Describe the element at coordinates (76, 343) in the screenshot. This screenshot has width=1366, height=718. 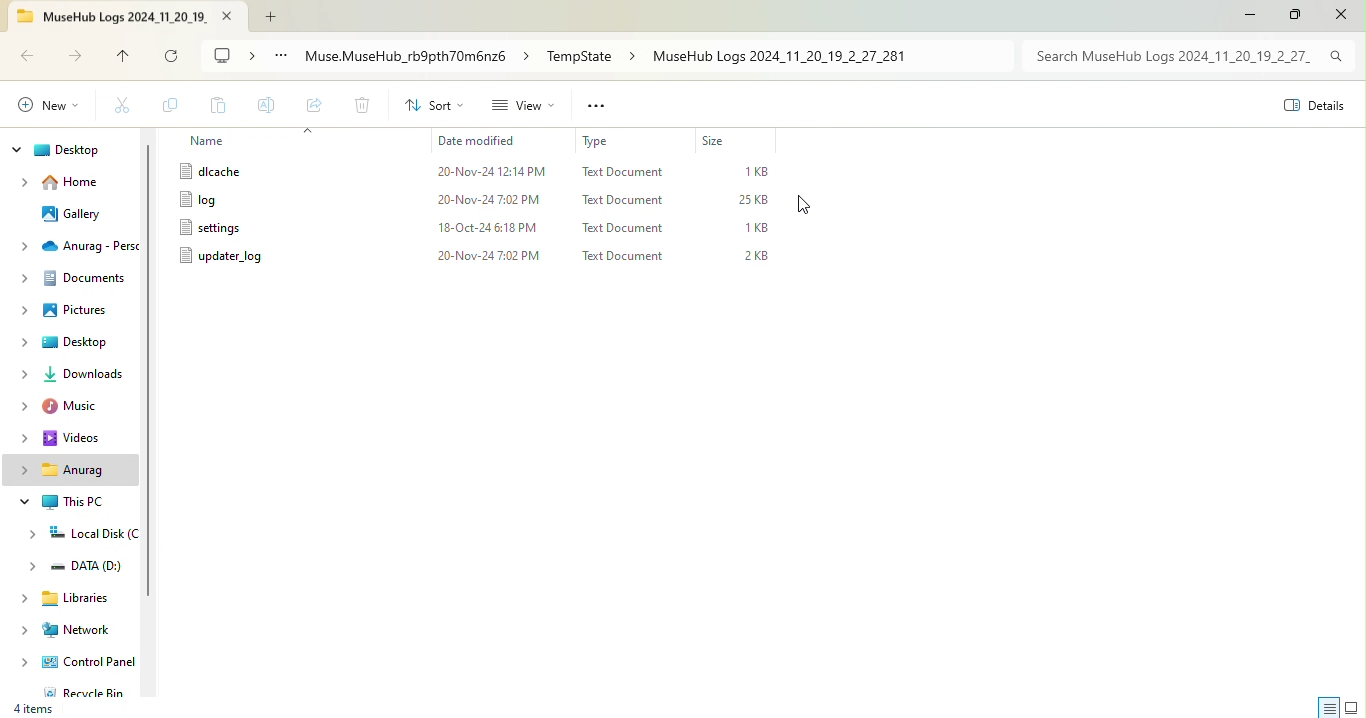
I see `Desktop` at that location.